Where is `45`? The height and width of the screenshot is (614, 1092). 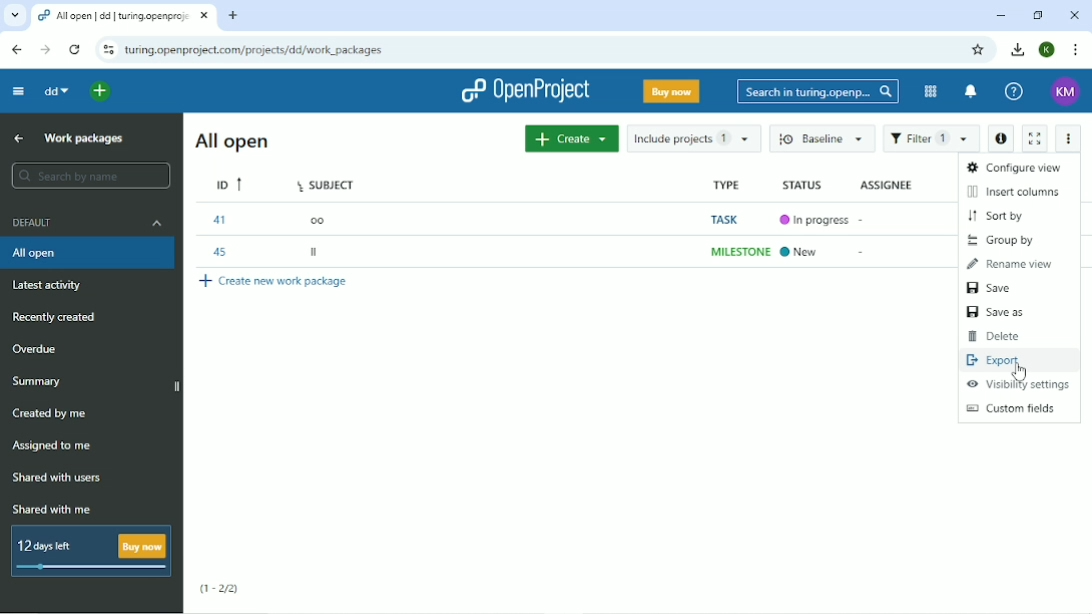
45 is located at coordinates (220, 254).